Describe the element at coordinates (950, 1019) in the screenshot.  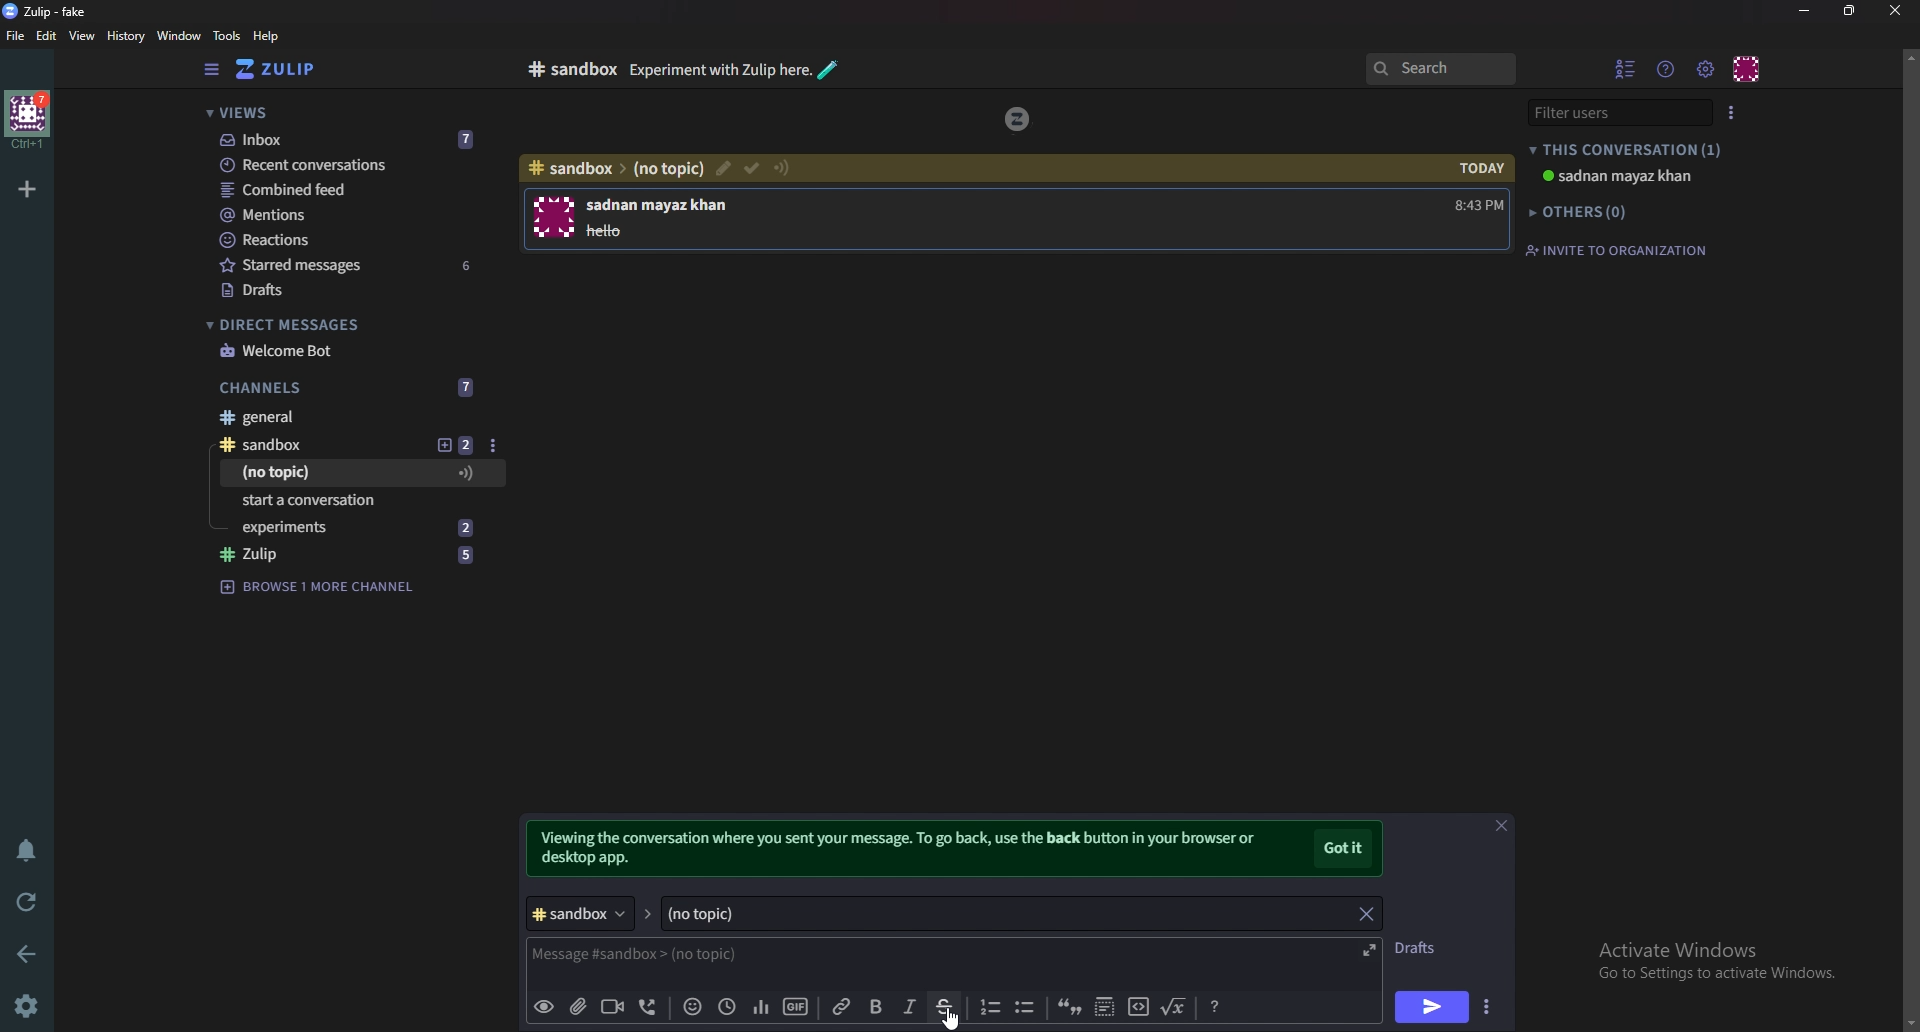
I see `cursor` at that location.